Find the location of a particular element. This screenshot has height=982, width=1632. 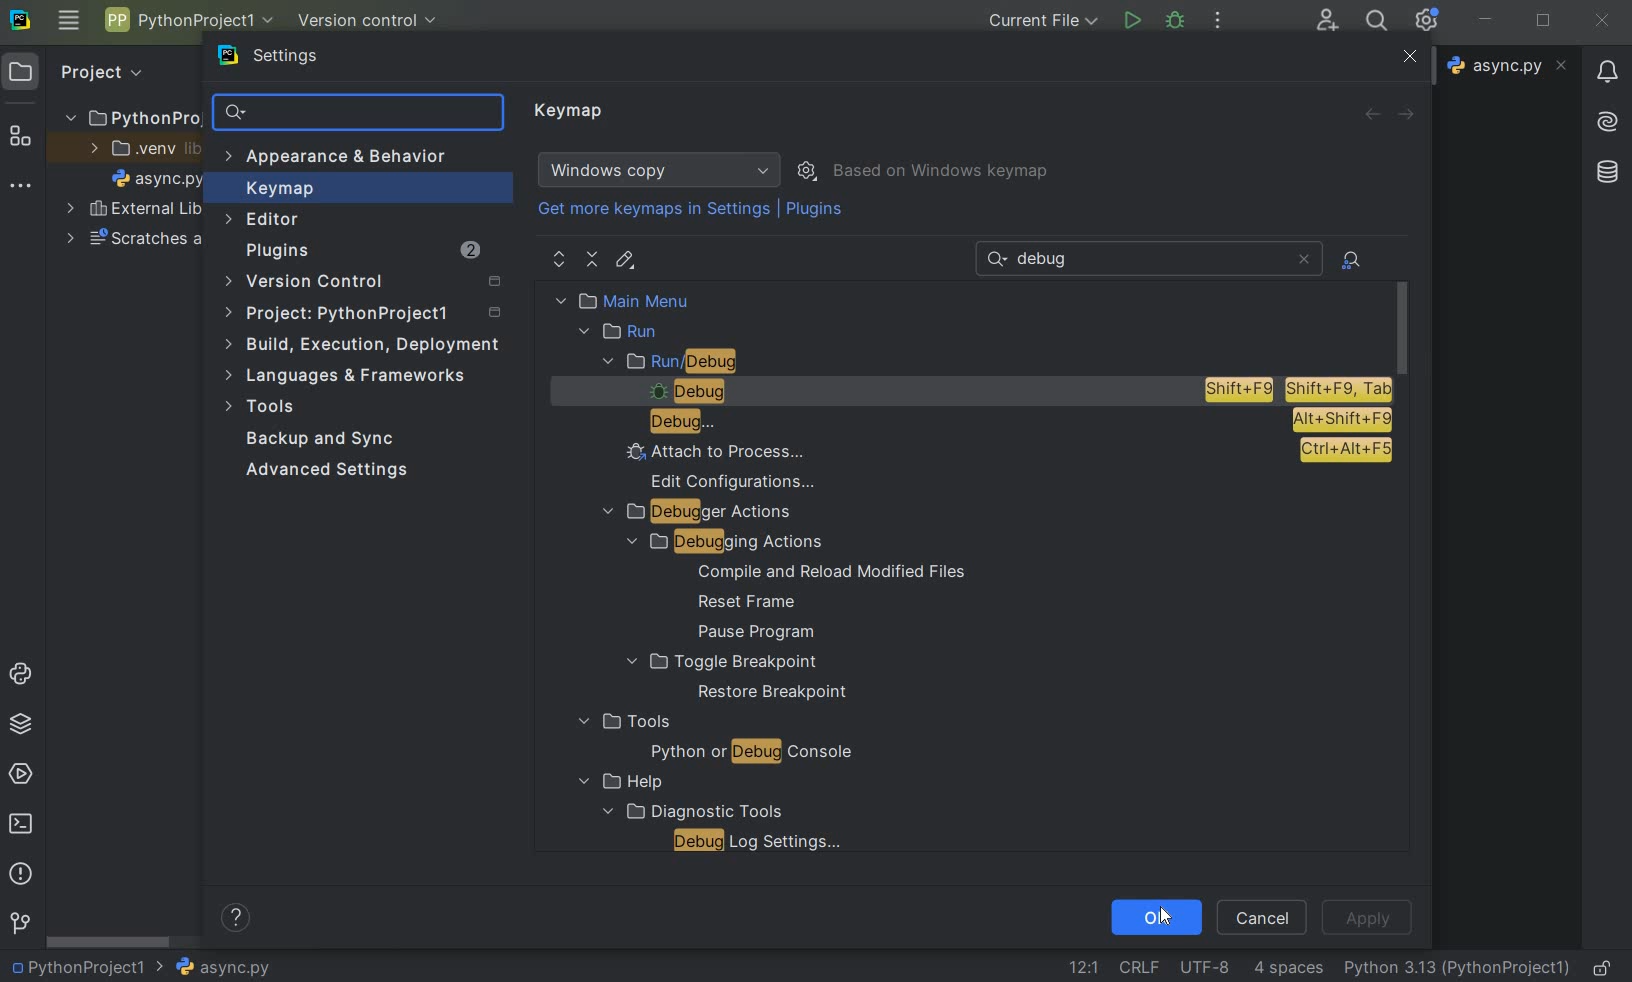

build, execution, deployment is located at coordinates (364, 344).